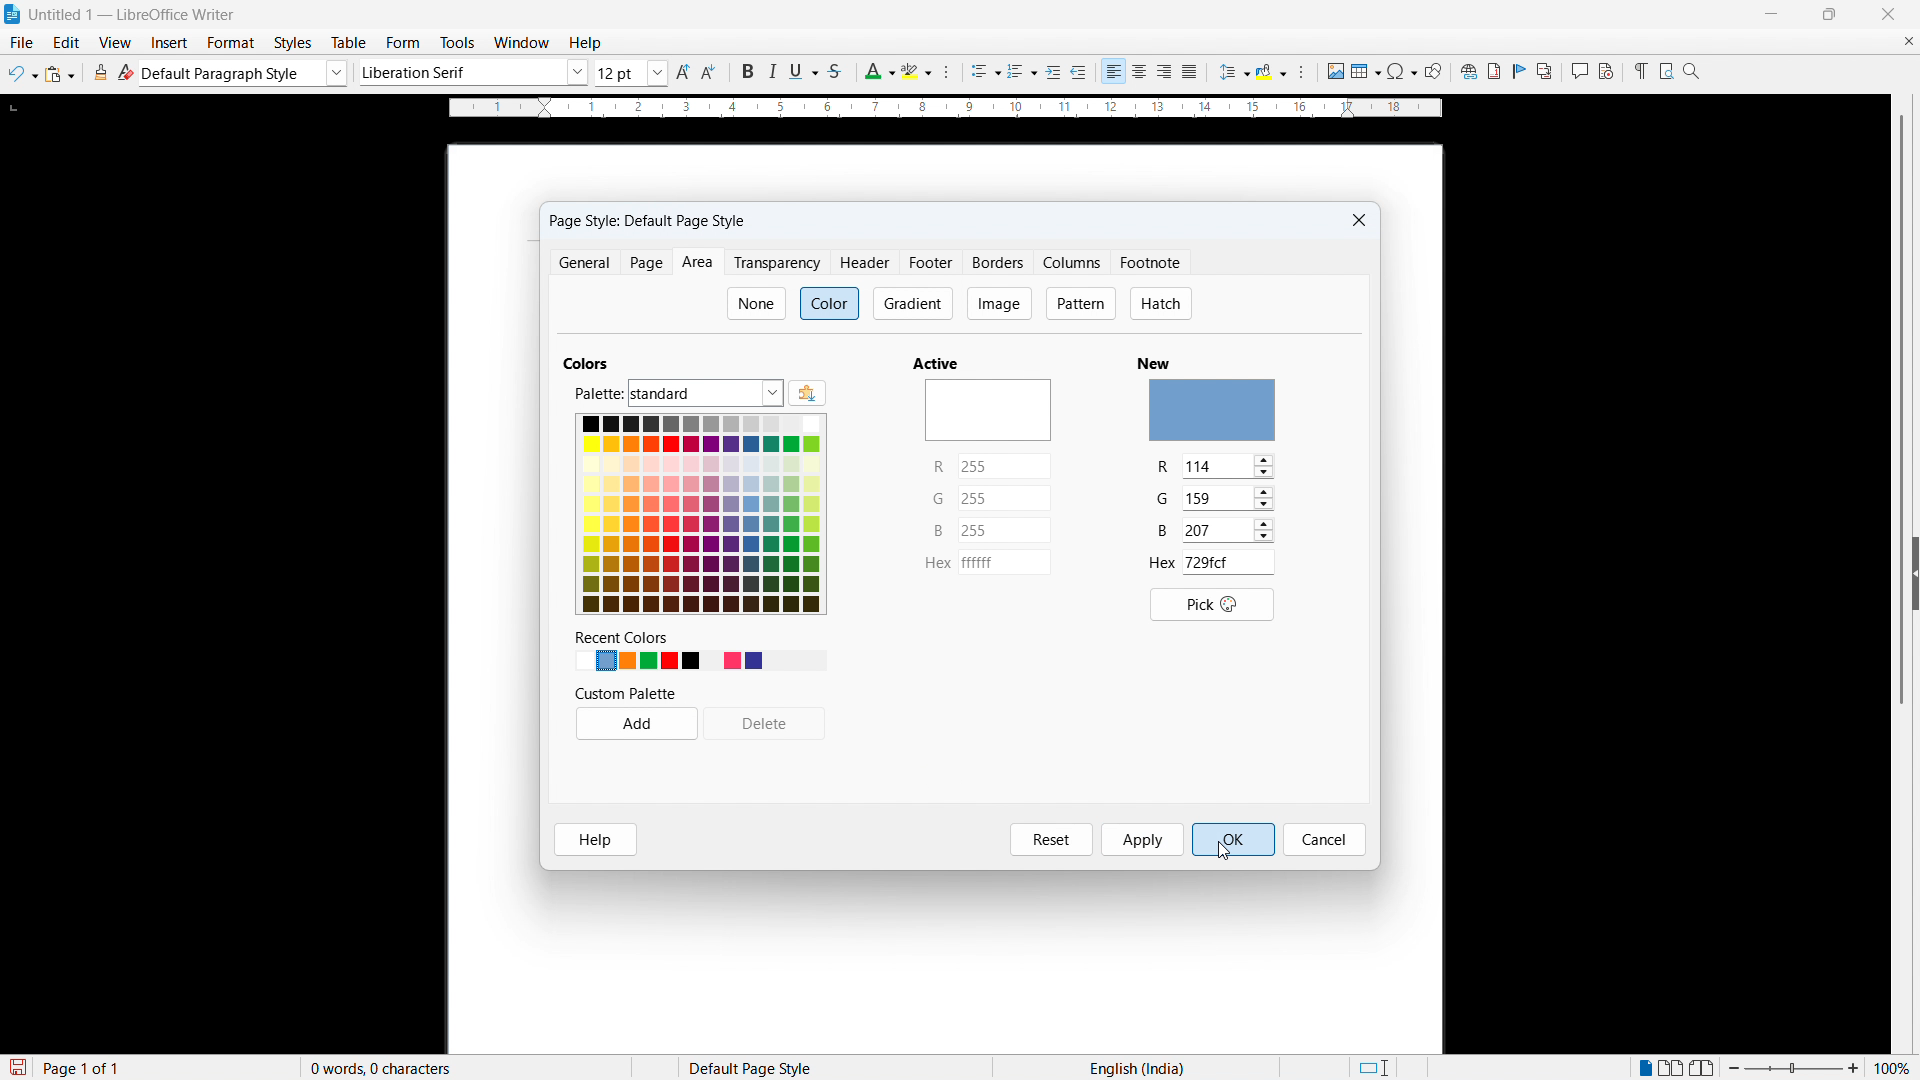  What do you see at coordinates (918, 71) in the screenshot?
I see `Character highlighting colour ` at bounding box center [918, 71].